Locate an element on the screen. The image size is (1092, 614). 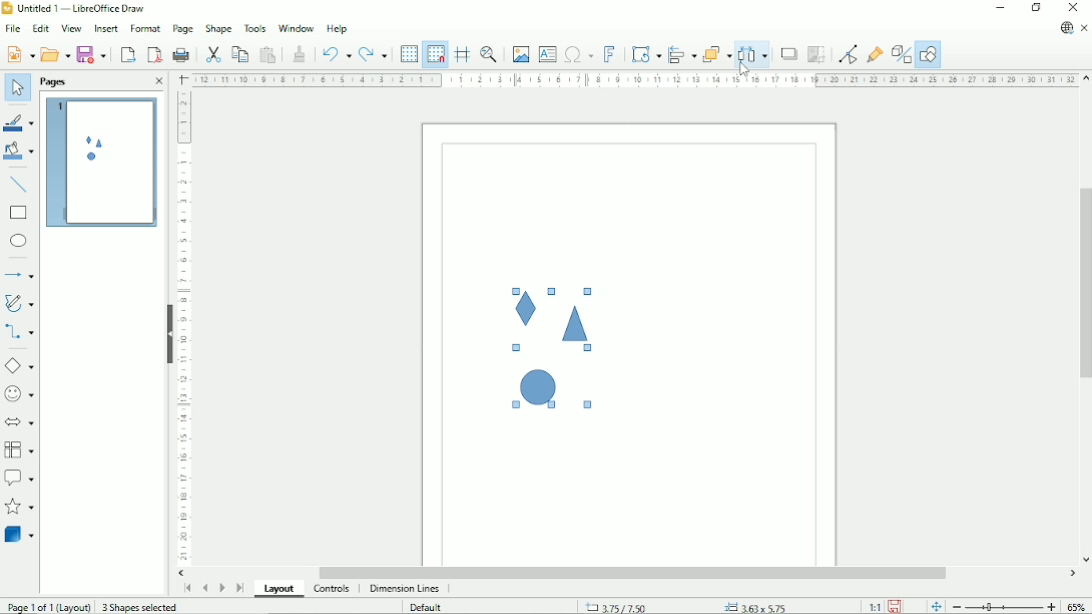
Ellipse is located at coordinates (18, 242).